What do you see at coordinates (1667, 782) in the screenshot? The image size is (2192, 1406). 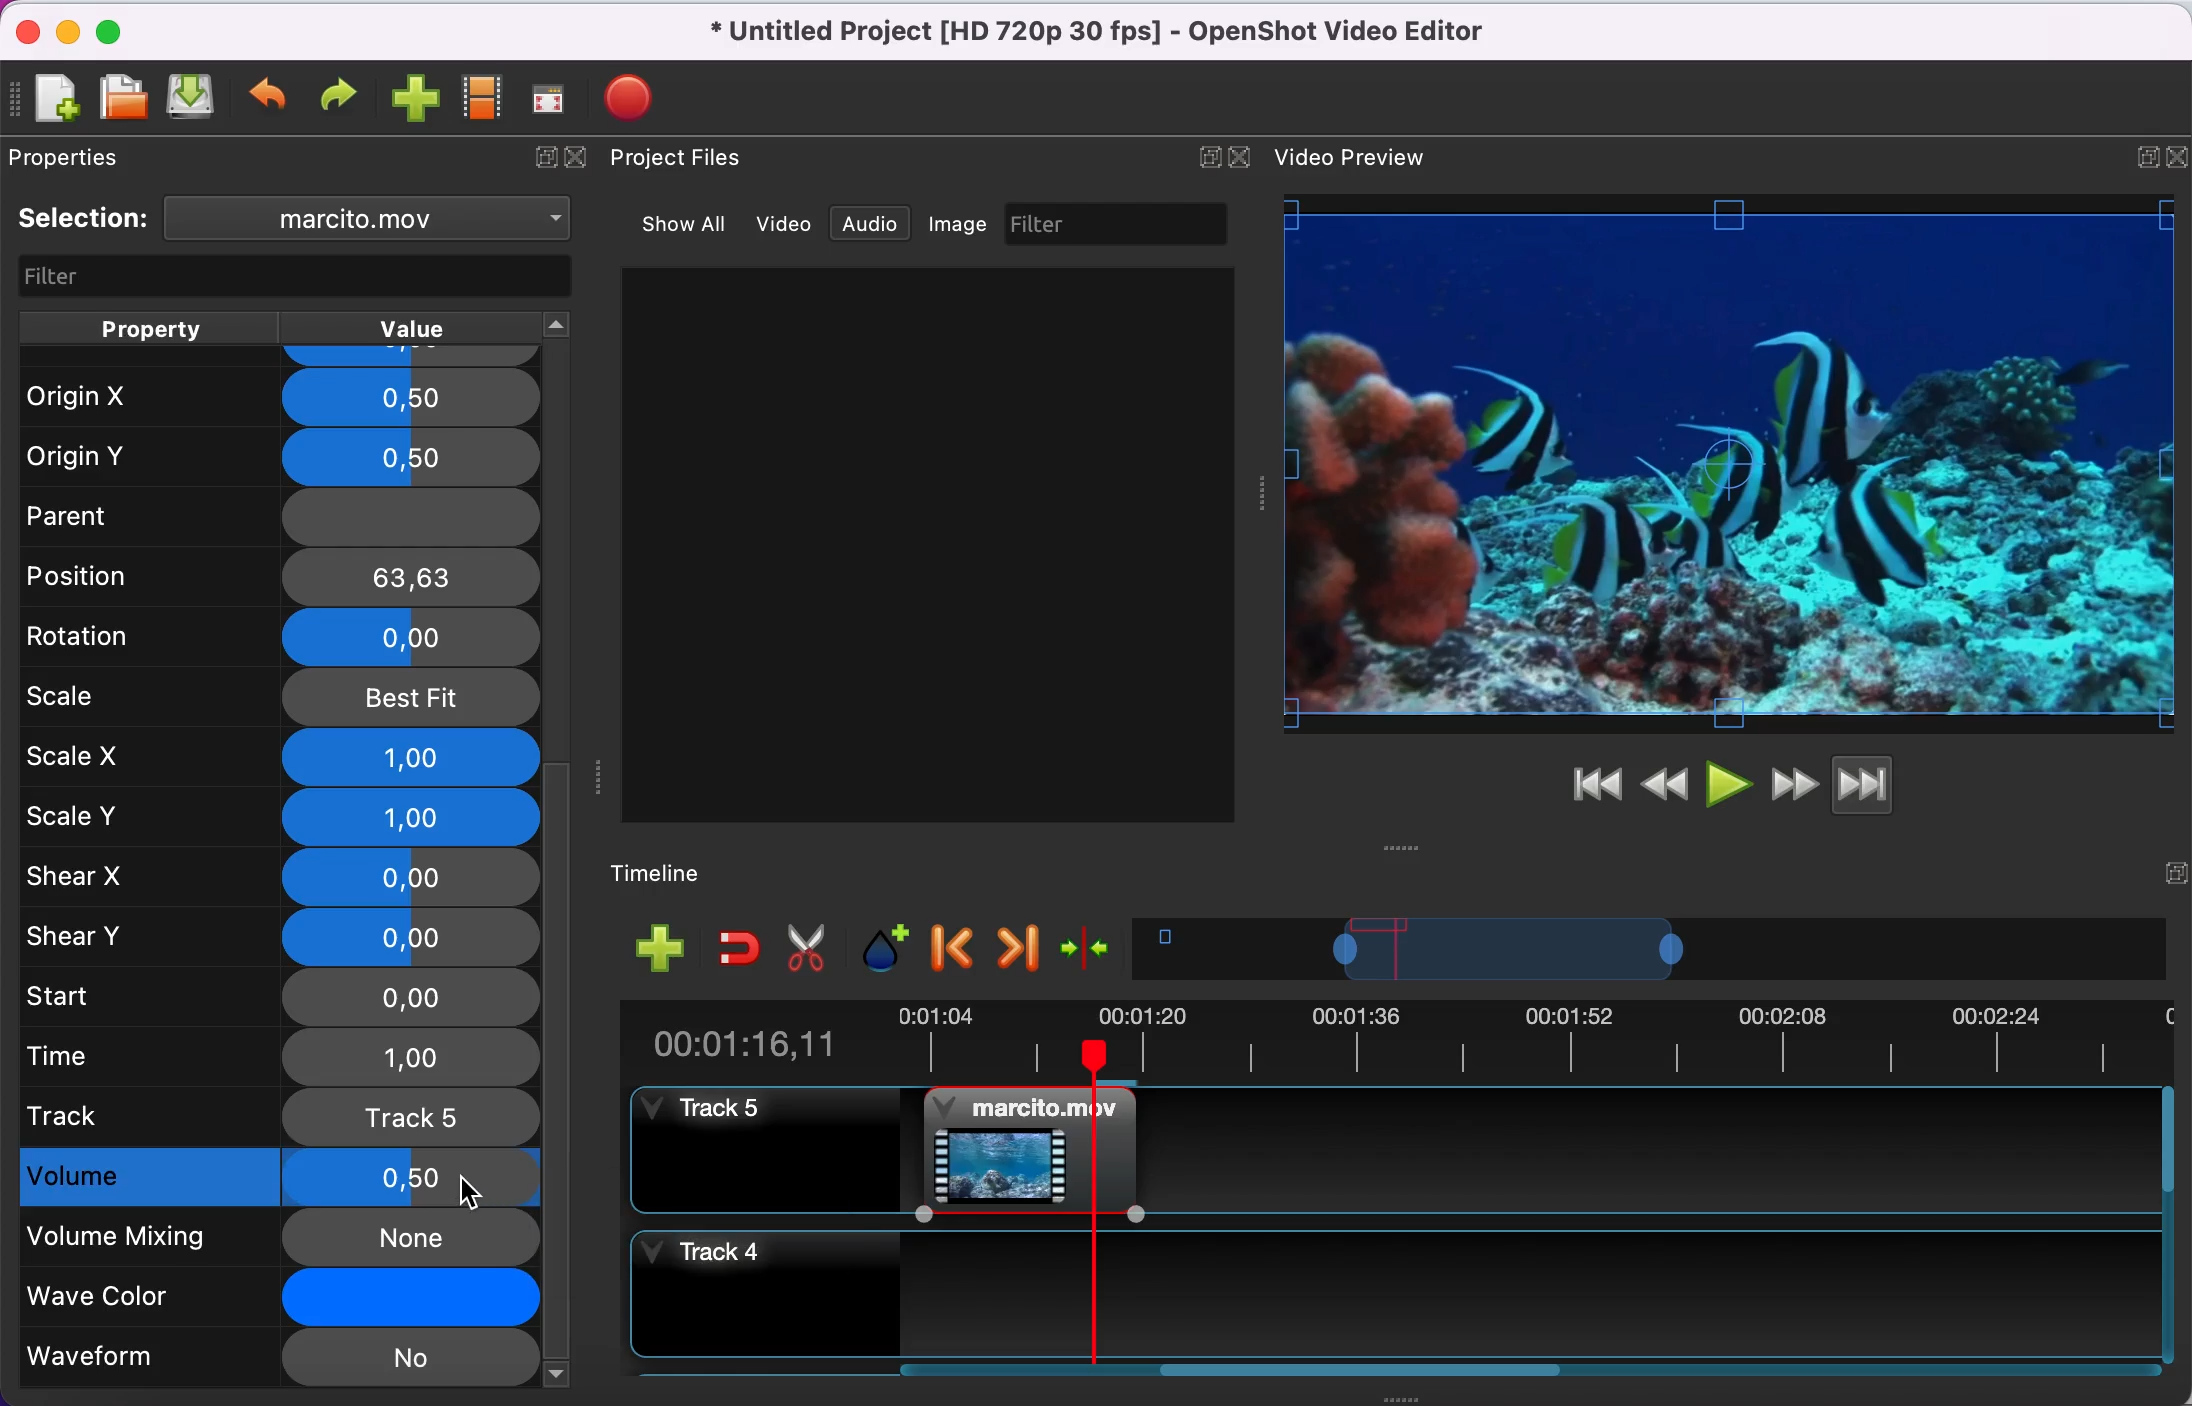 I see `rewind` at bounding box center [1667, 782].